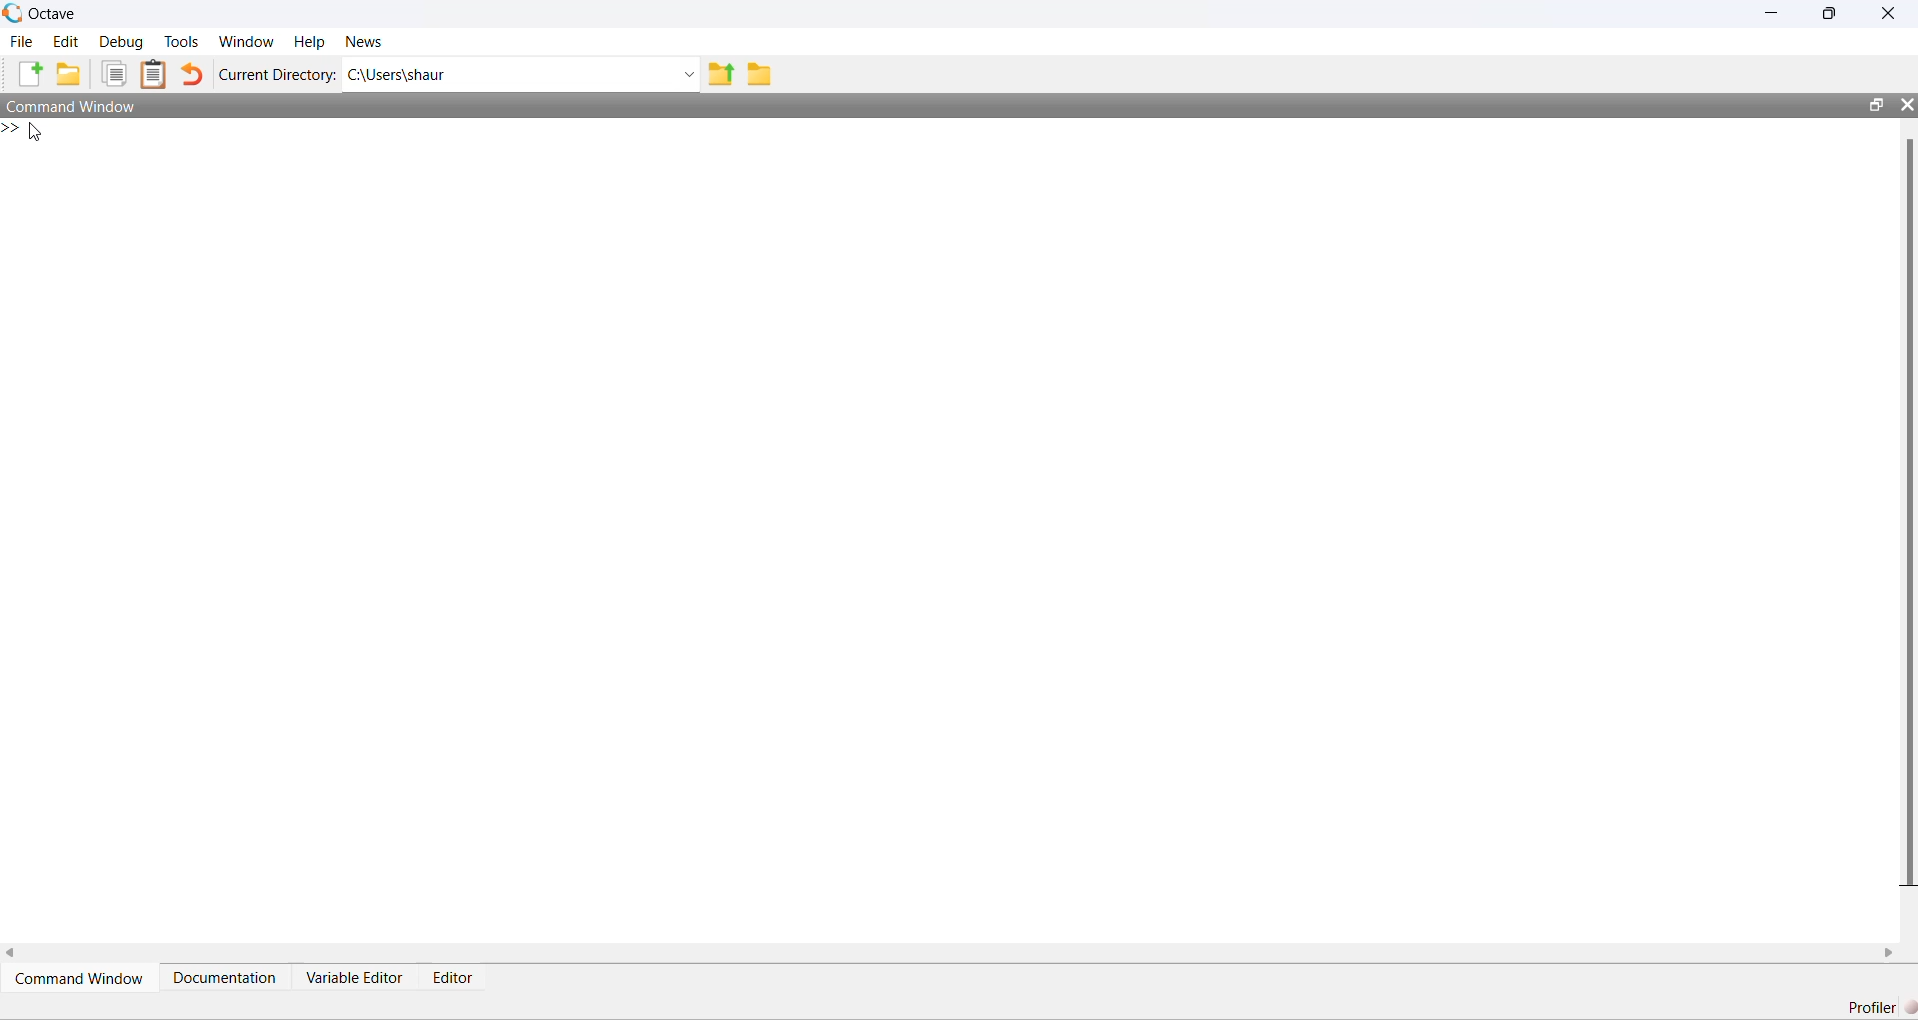 The height and width of the screenshot is (1020, 1918). What do you see at coordinates (1908, 511) in the screenshot?
I see `scroll bar` at bounding box center [1908, 511].